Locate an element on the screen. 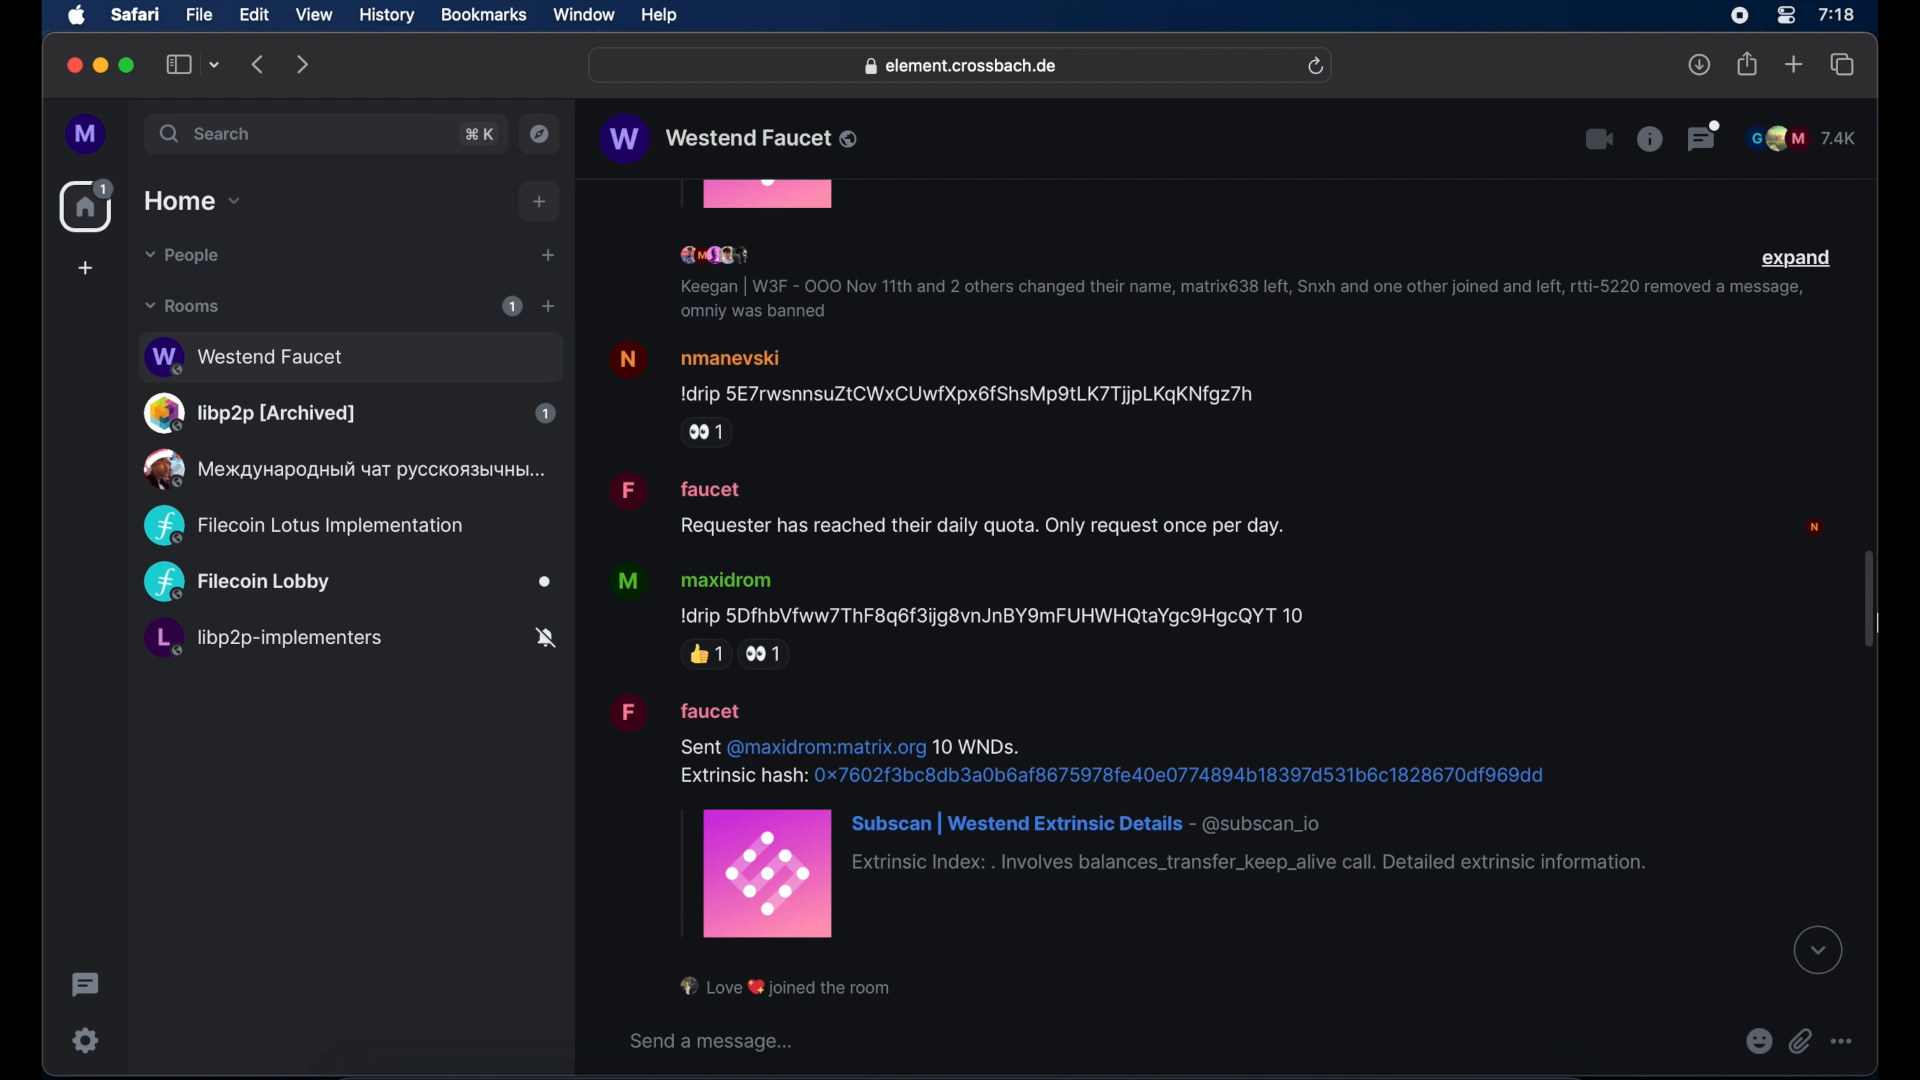  emojis is located at coordinates (1759, 1041).